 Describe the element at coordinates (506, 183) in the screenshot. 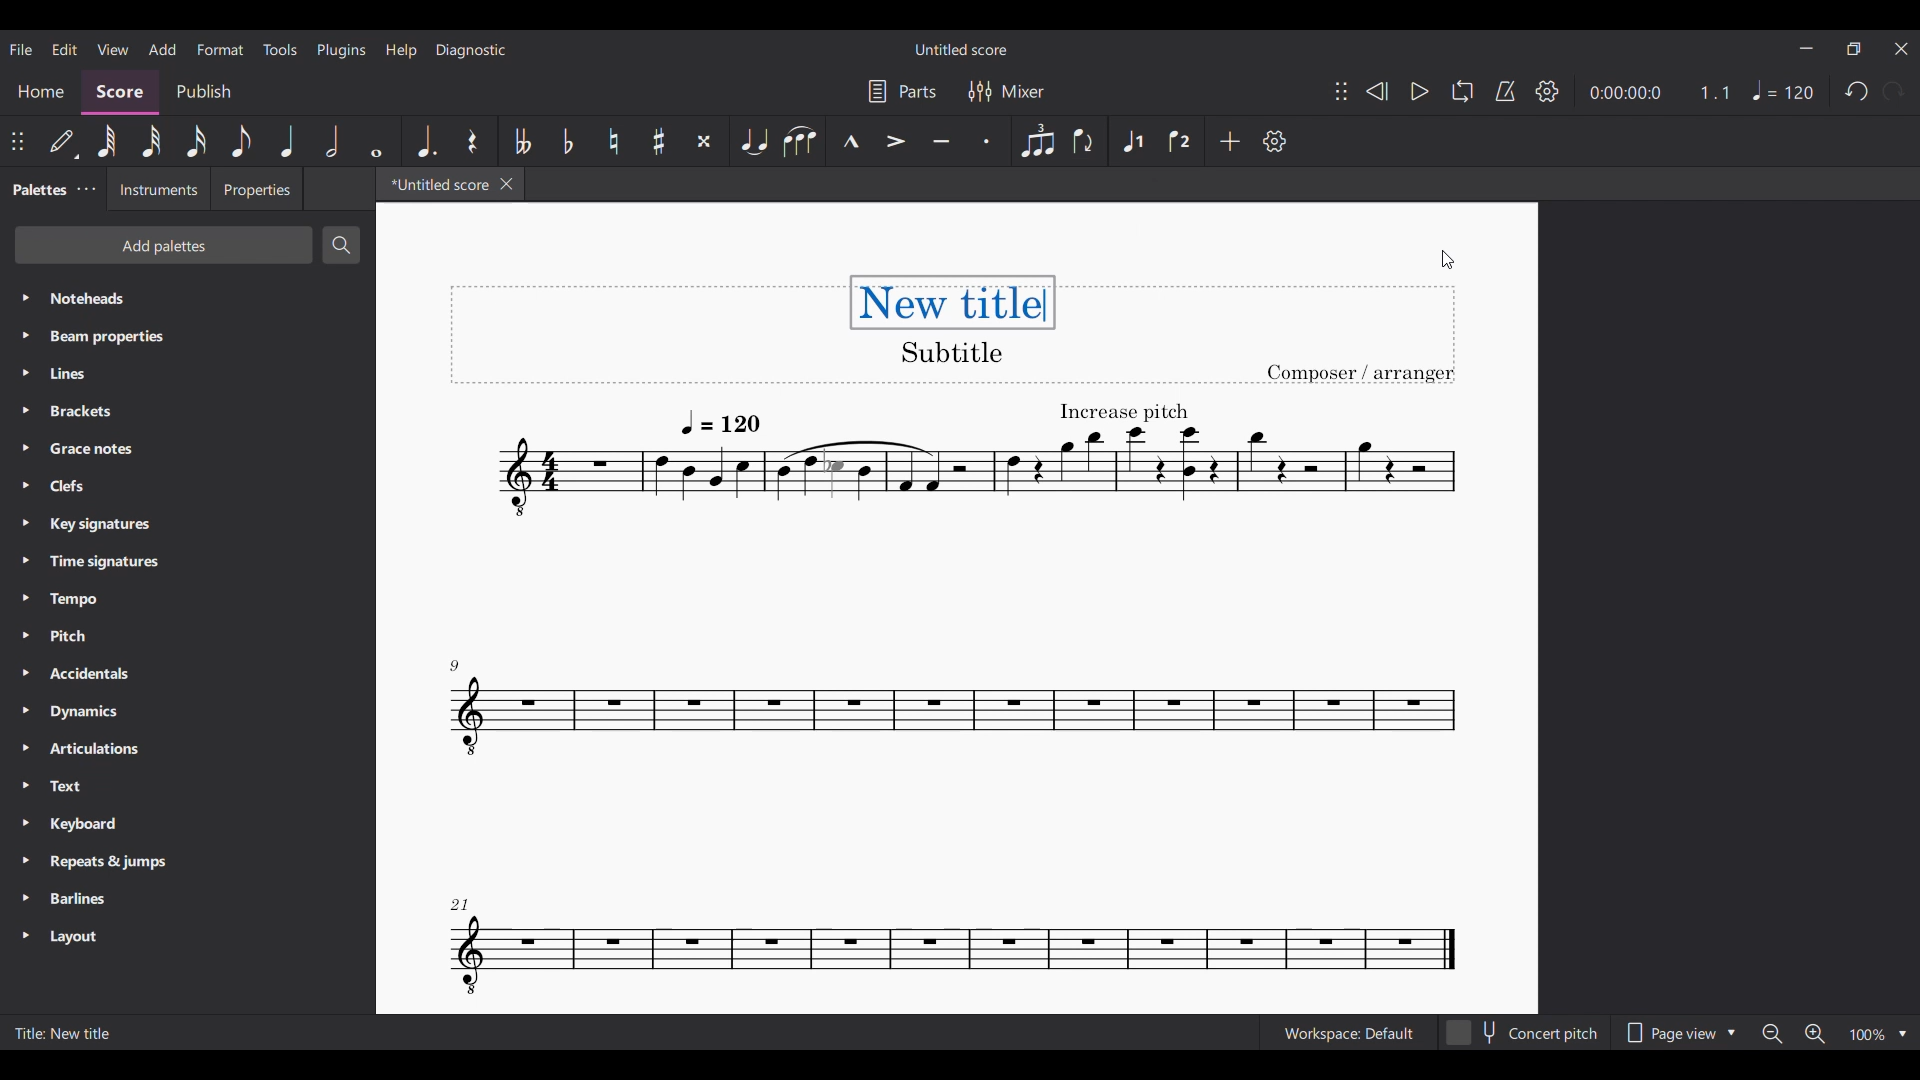

I see `Close tab` at that location.